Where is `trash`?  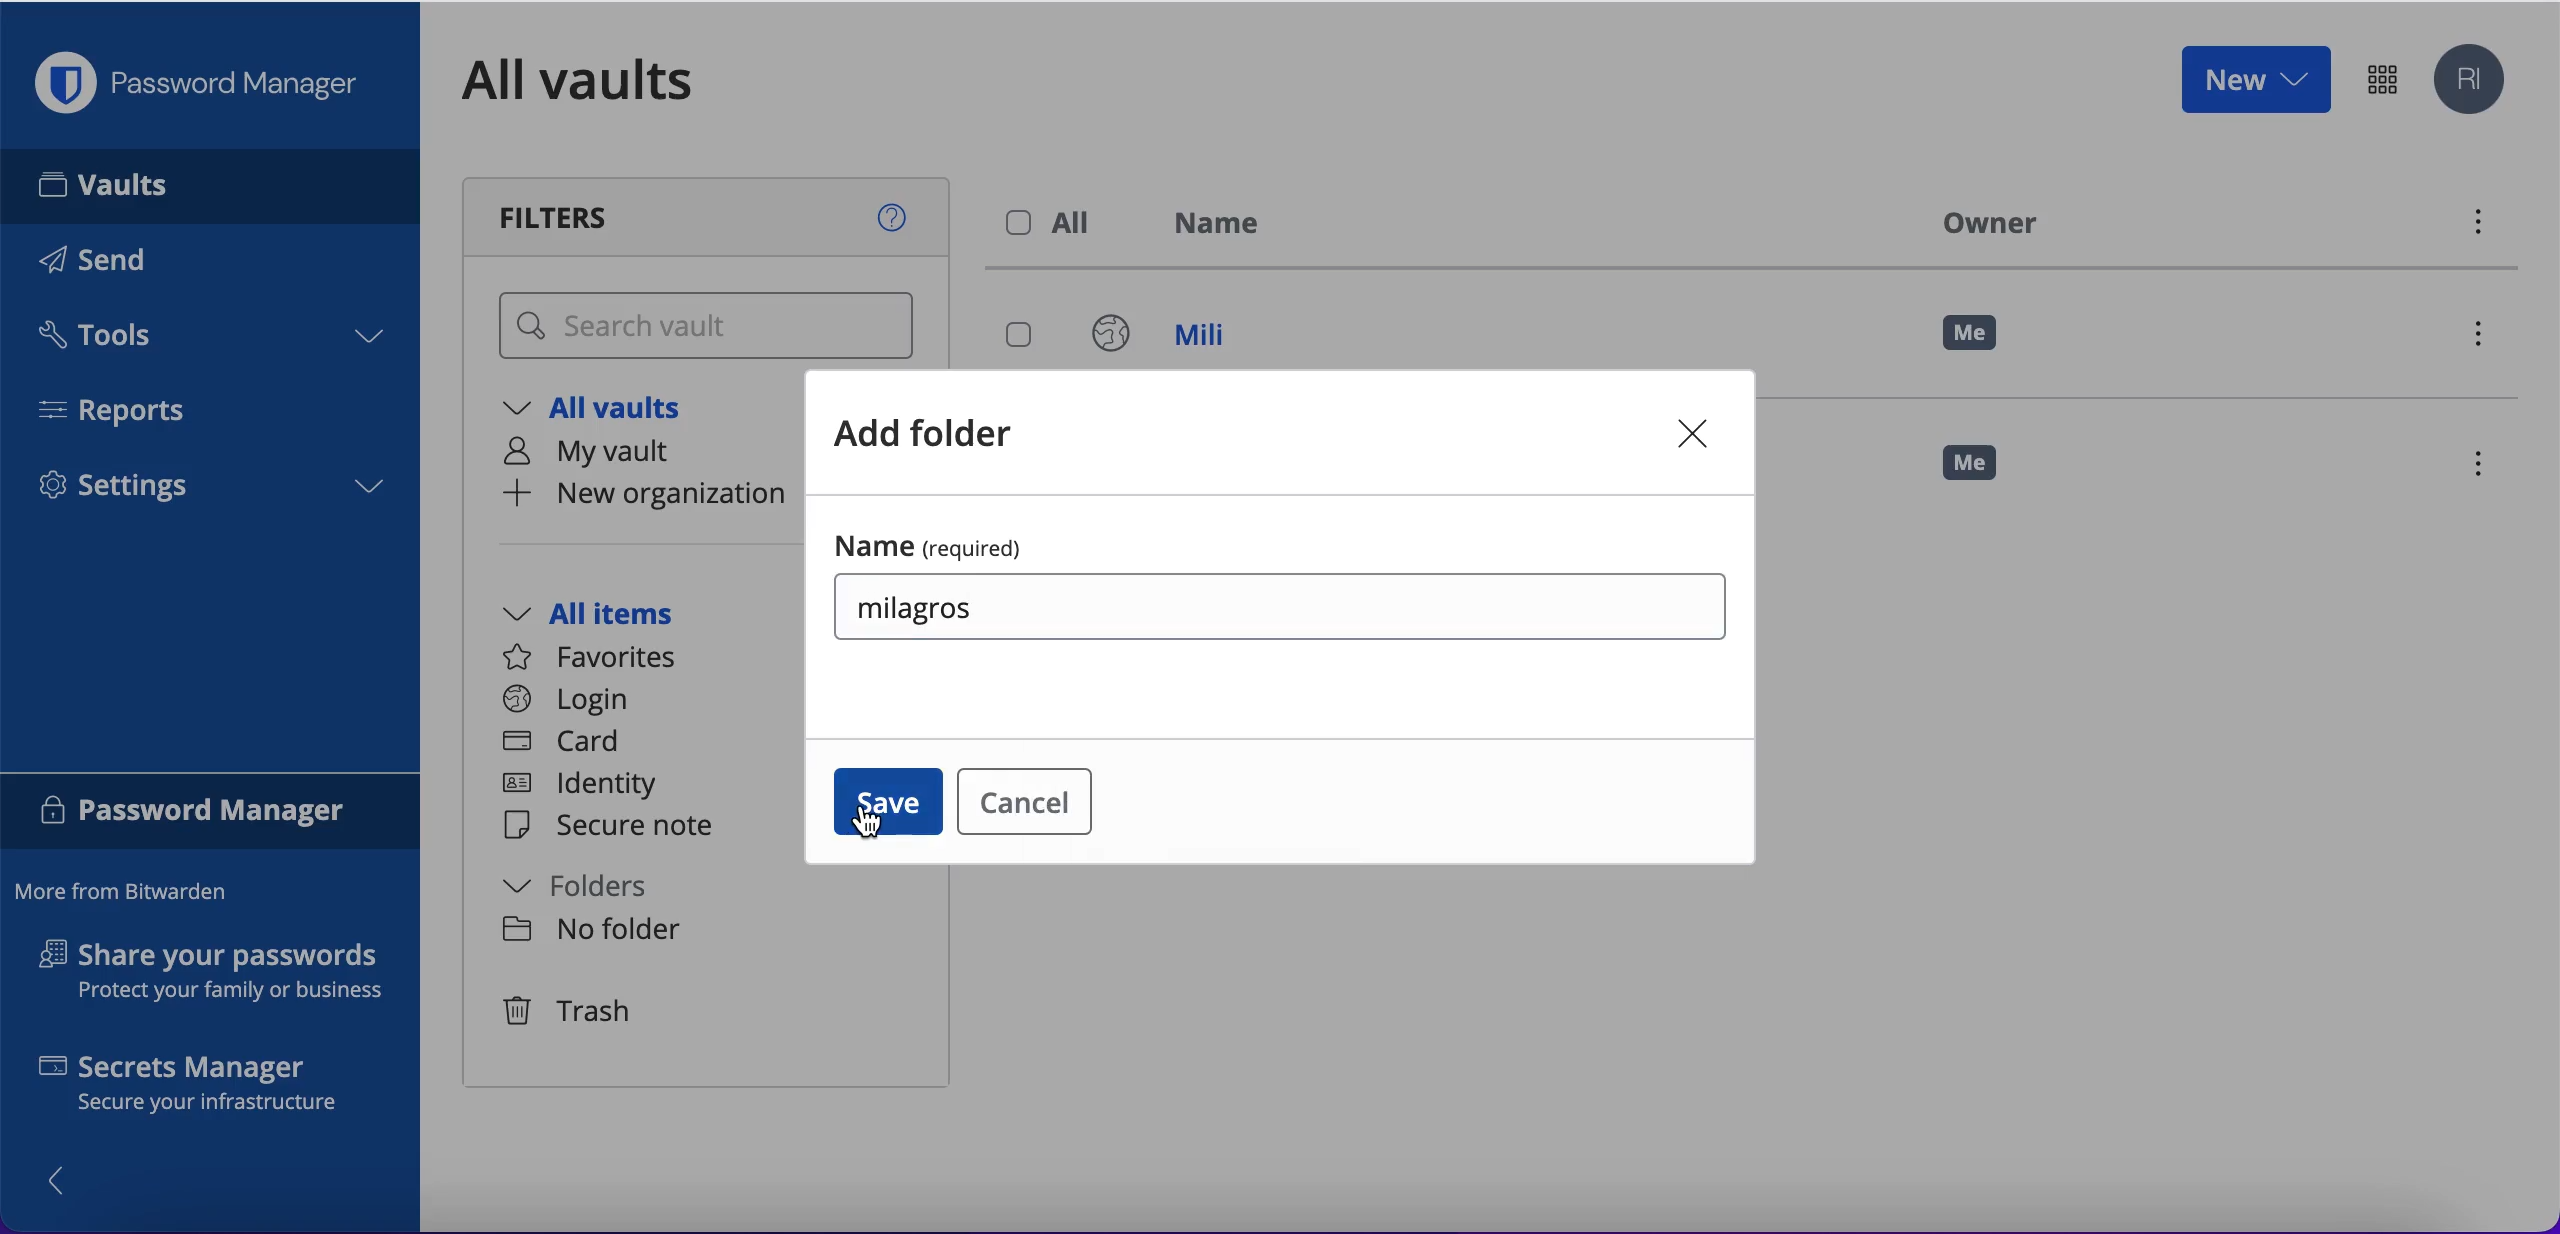
trash is located at coordinates (571, 1013).